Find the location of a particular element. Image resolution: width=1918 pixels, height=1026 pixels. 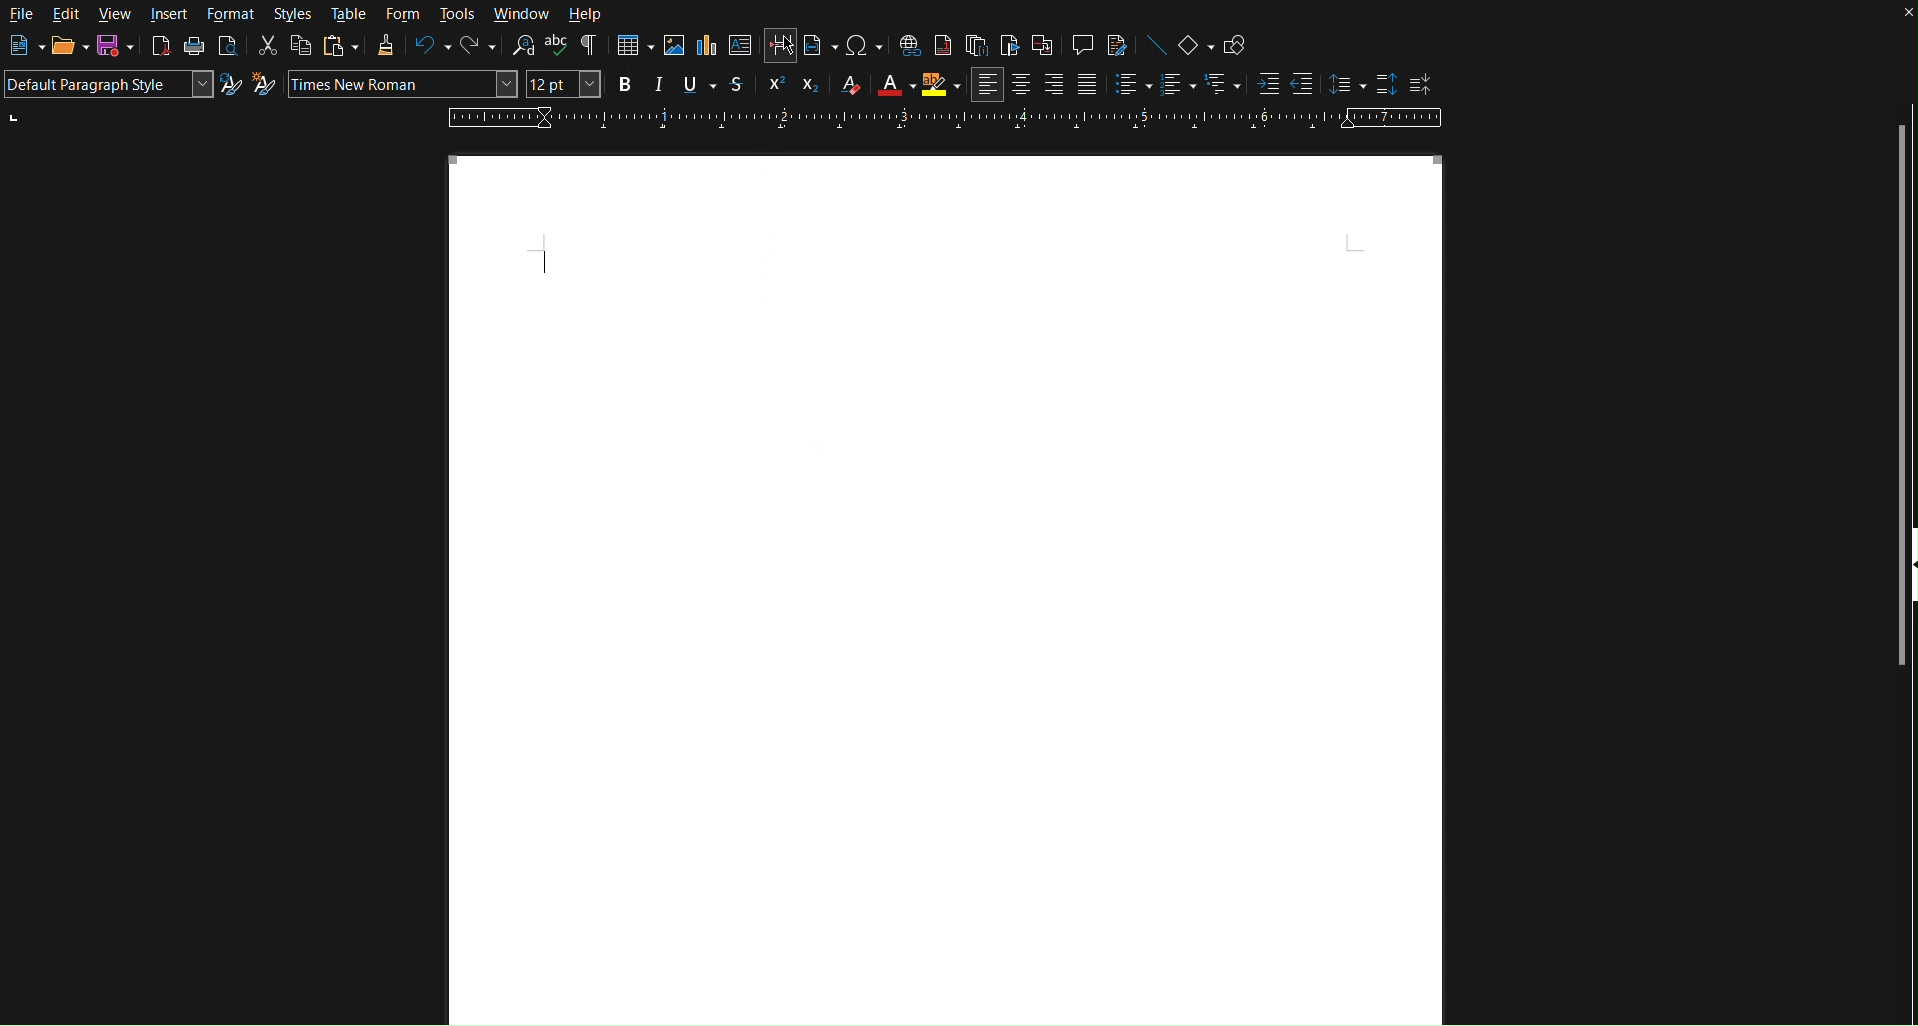

Insert textbox is located at coordinates (740, 48).